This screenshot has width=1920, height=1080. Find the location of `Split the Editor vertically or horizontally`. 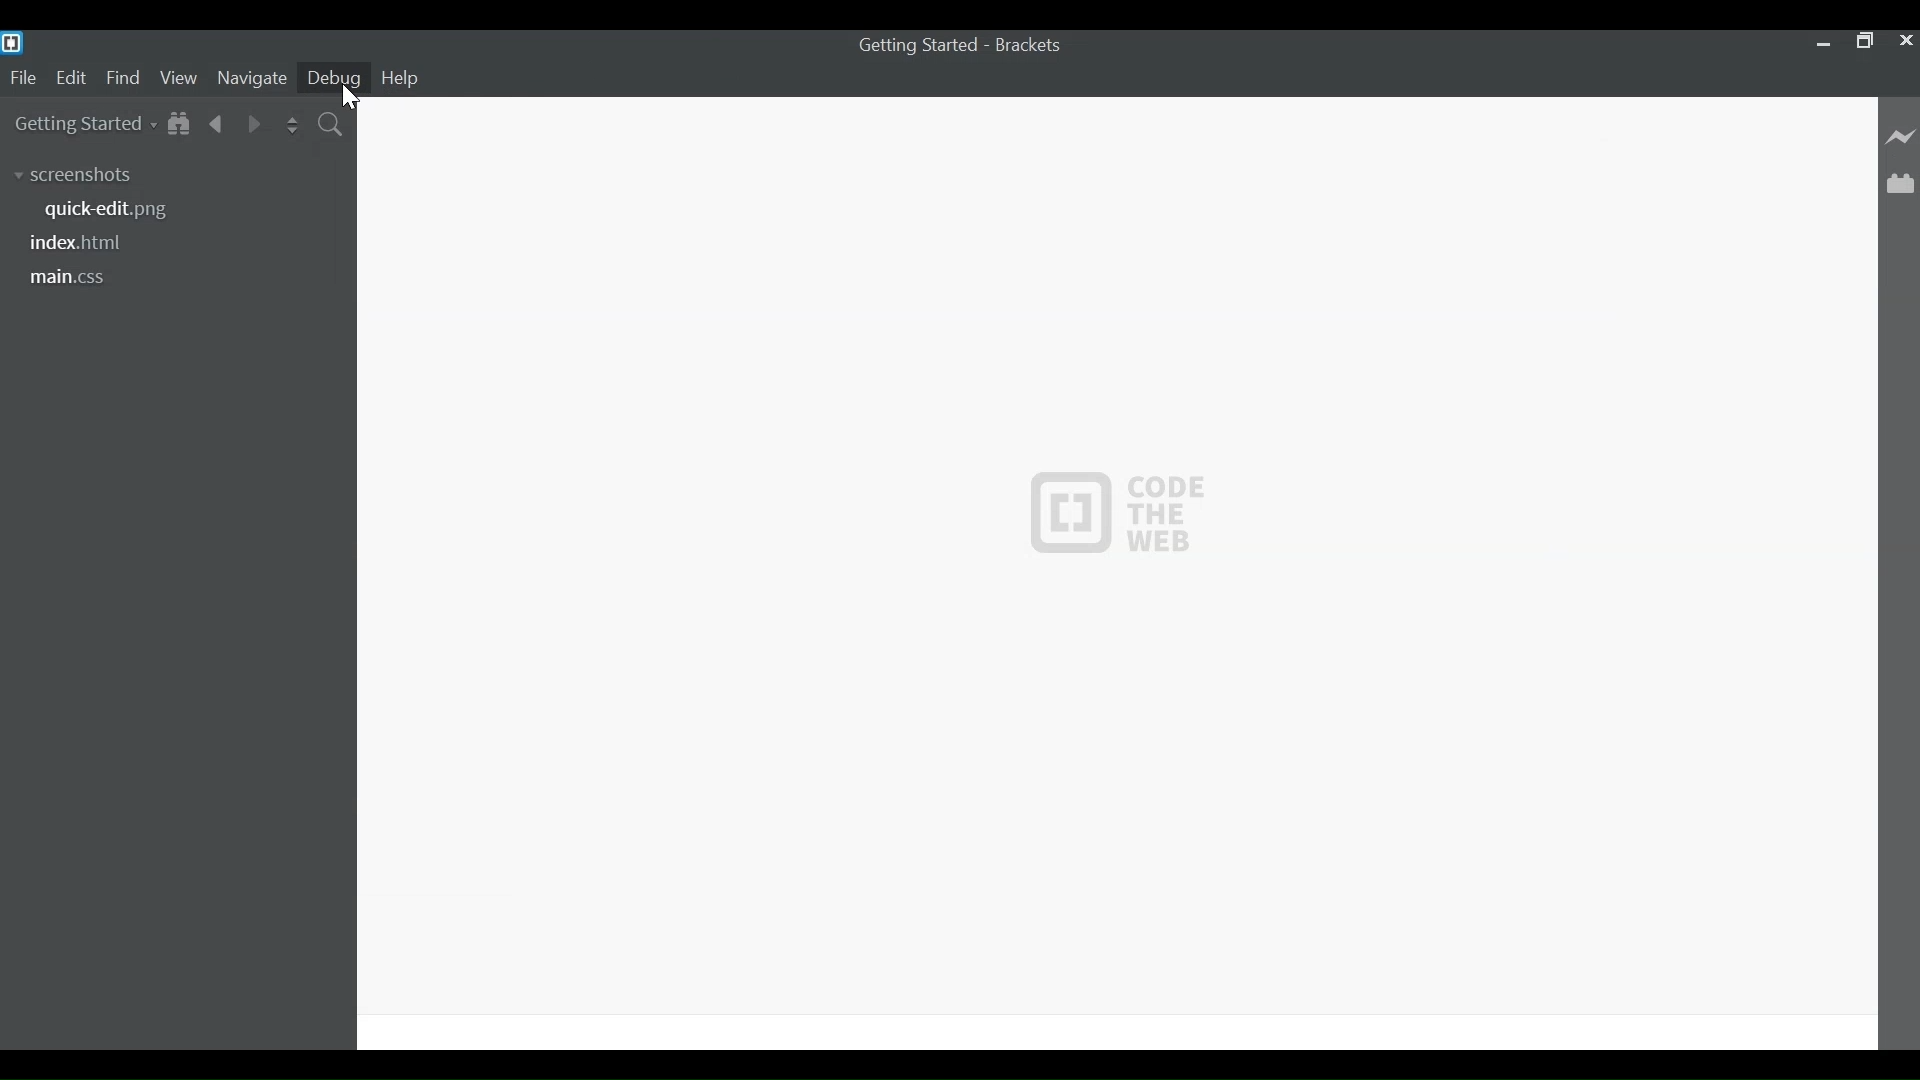

Split the Editor vertically or horizontally is located at coordinates (295, 127).